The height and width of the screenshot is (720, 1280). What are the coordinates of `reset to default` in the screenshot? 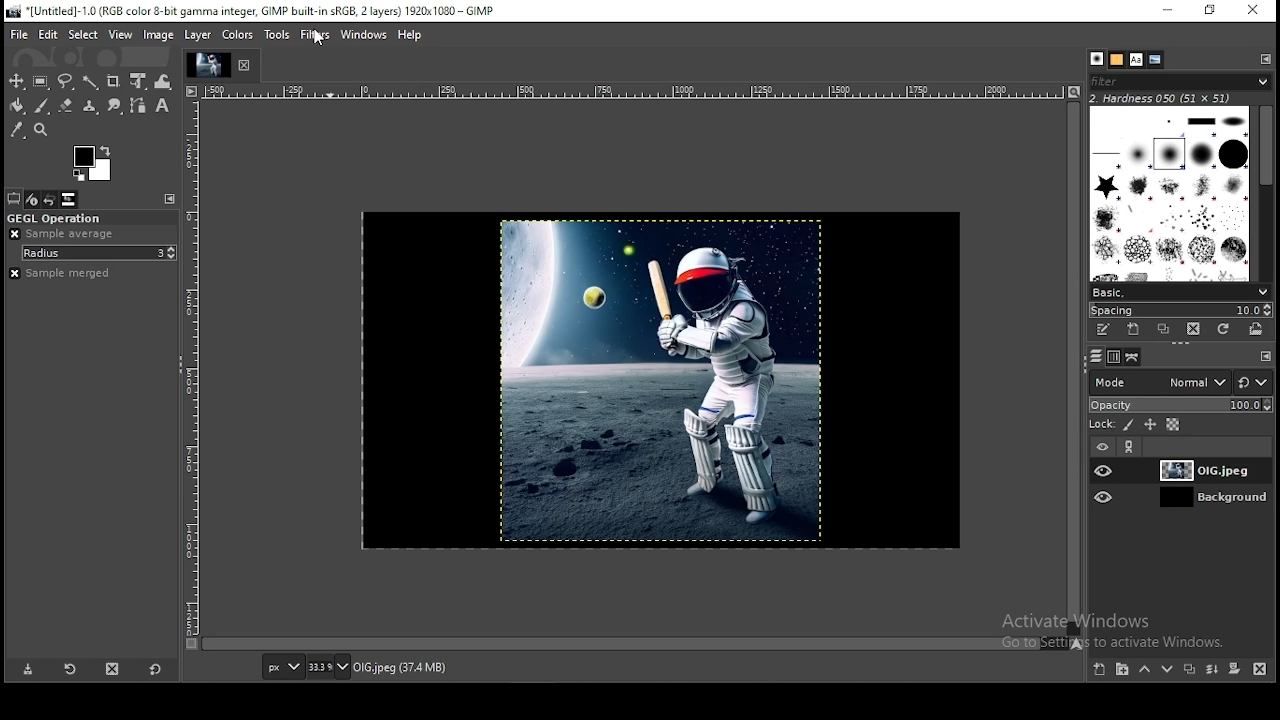 It's located at (154, 670).